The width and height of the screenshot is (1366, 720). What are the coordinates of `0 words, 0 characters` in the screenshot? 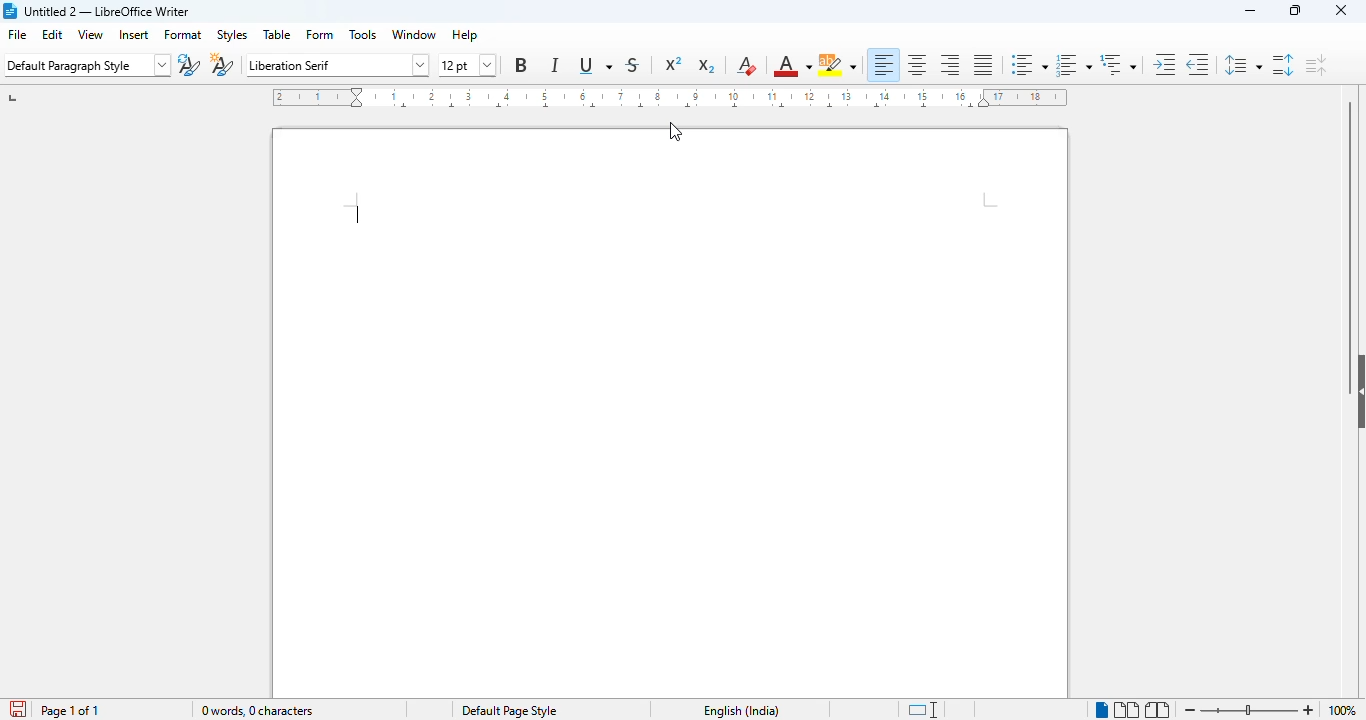 It's located at (256, 711).